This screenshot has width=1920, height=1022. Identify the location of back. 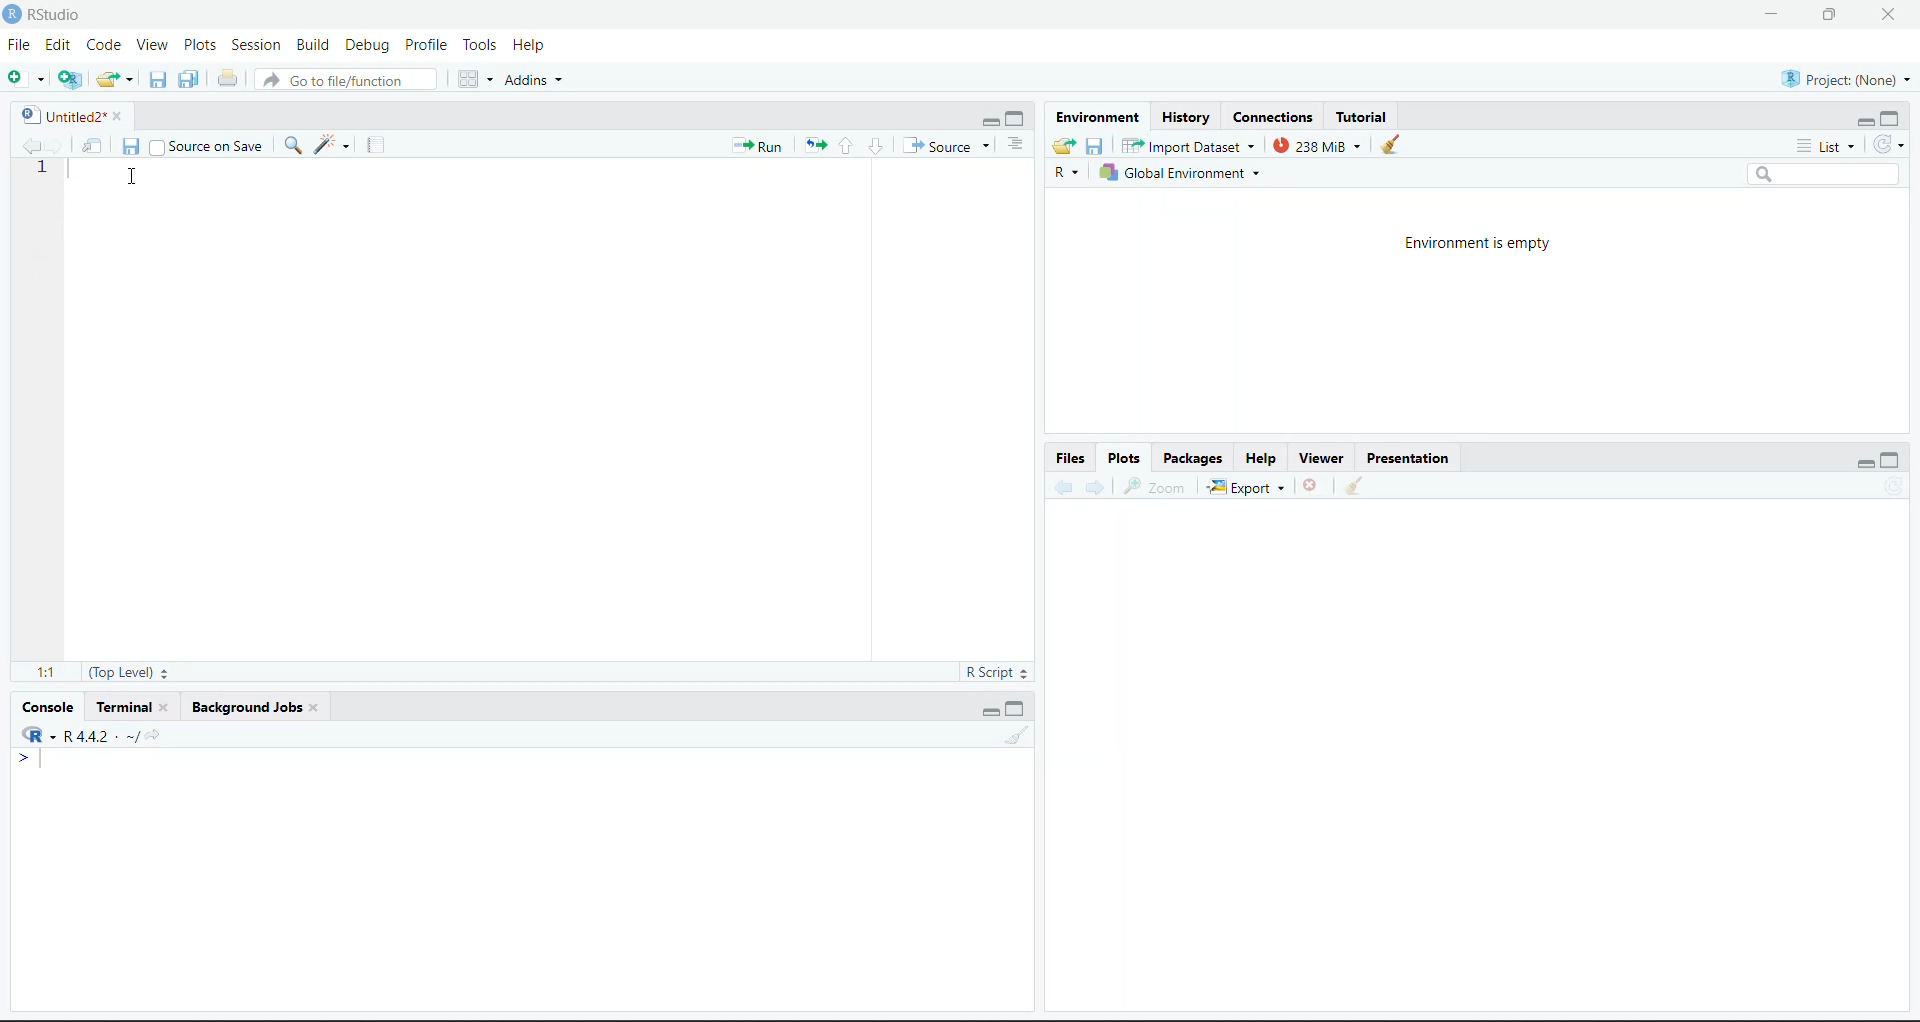
(28, 145).